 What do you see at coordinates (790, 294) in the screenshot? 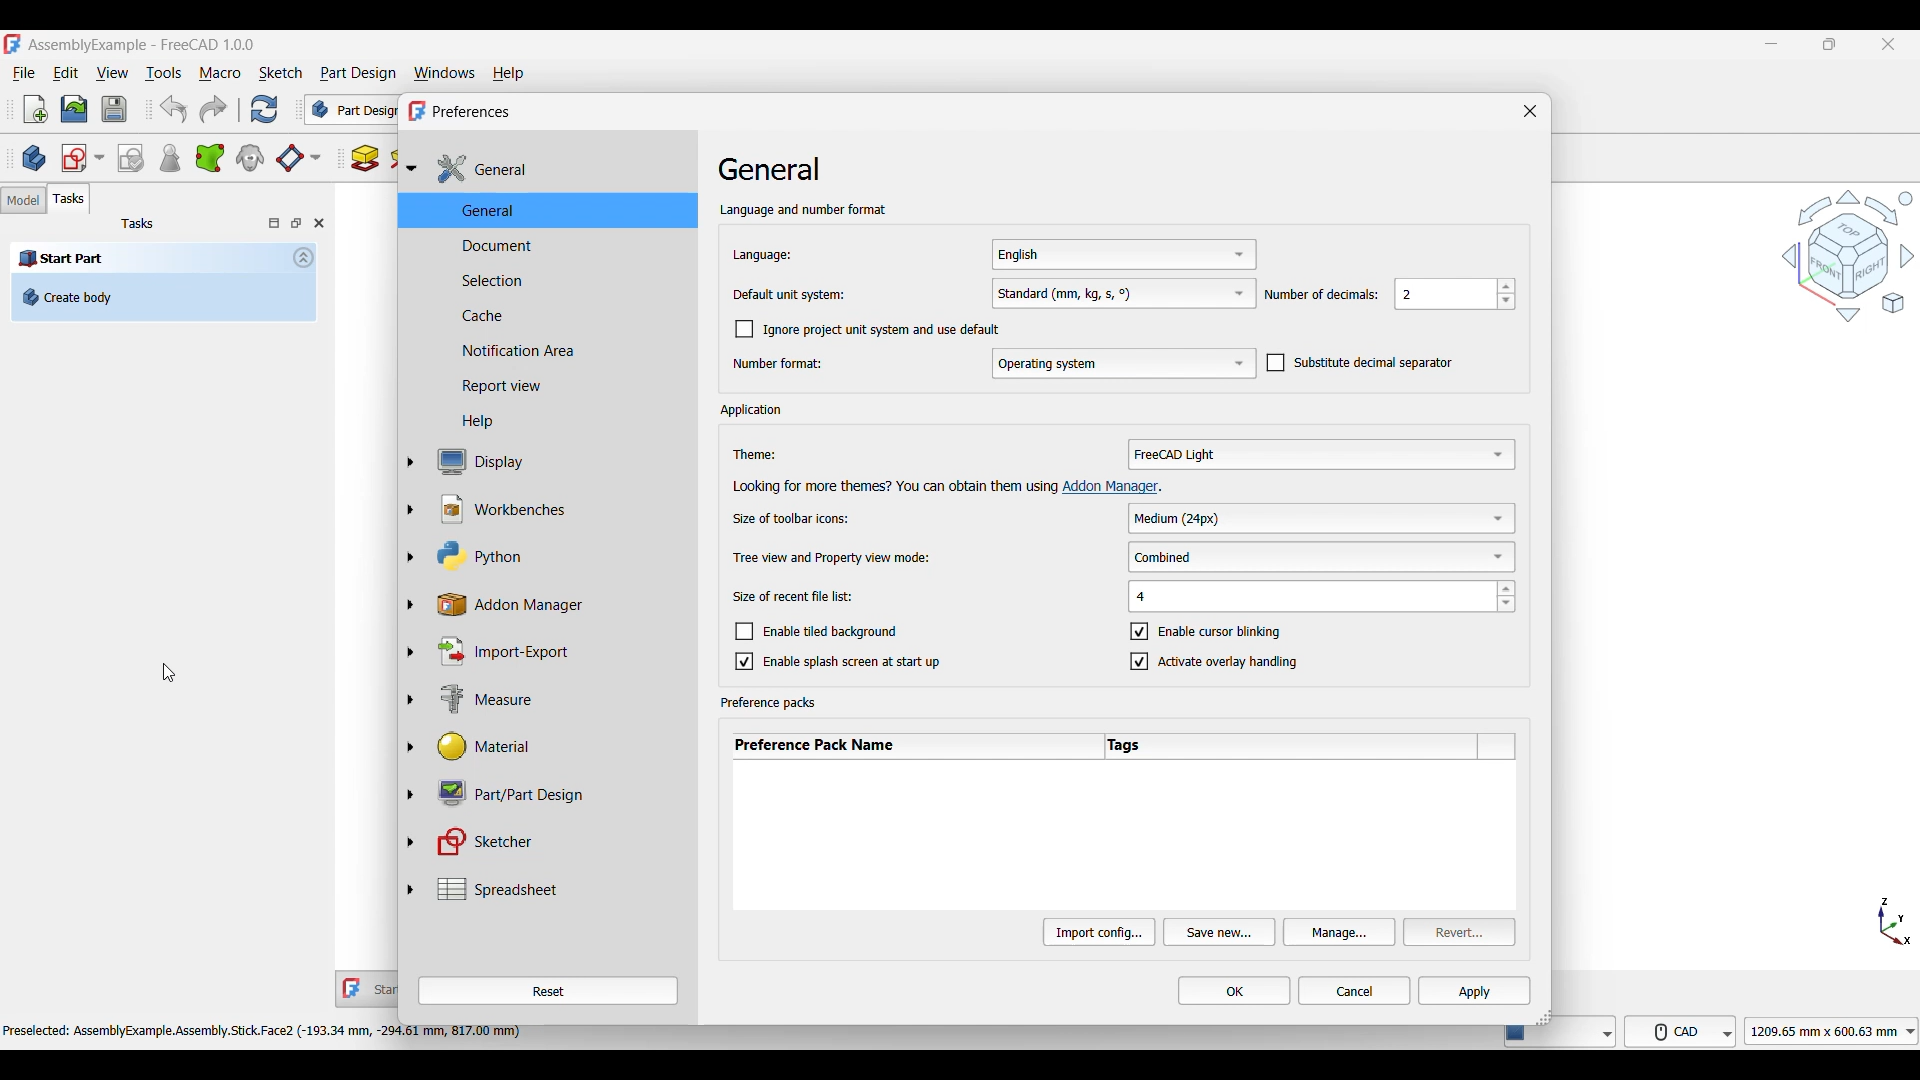
I see ` default unit system` at bounding box center [790, 294].